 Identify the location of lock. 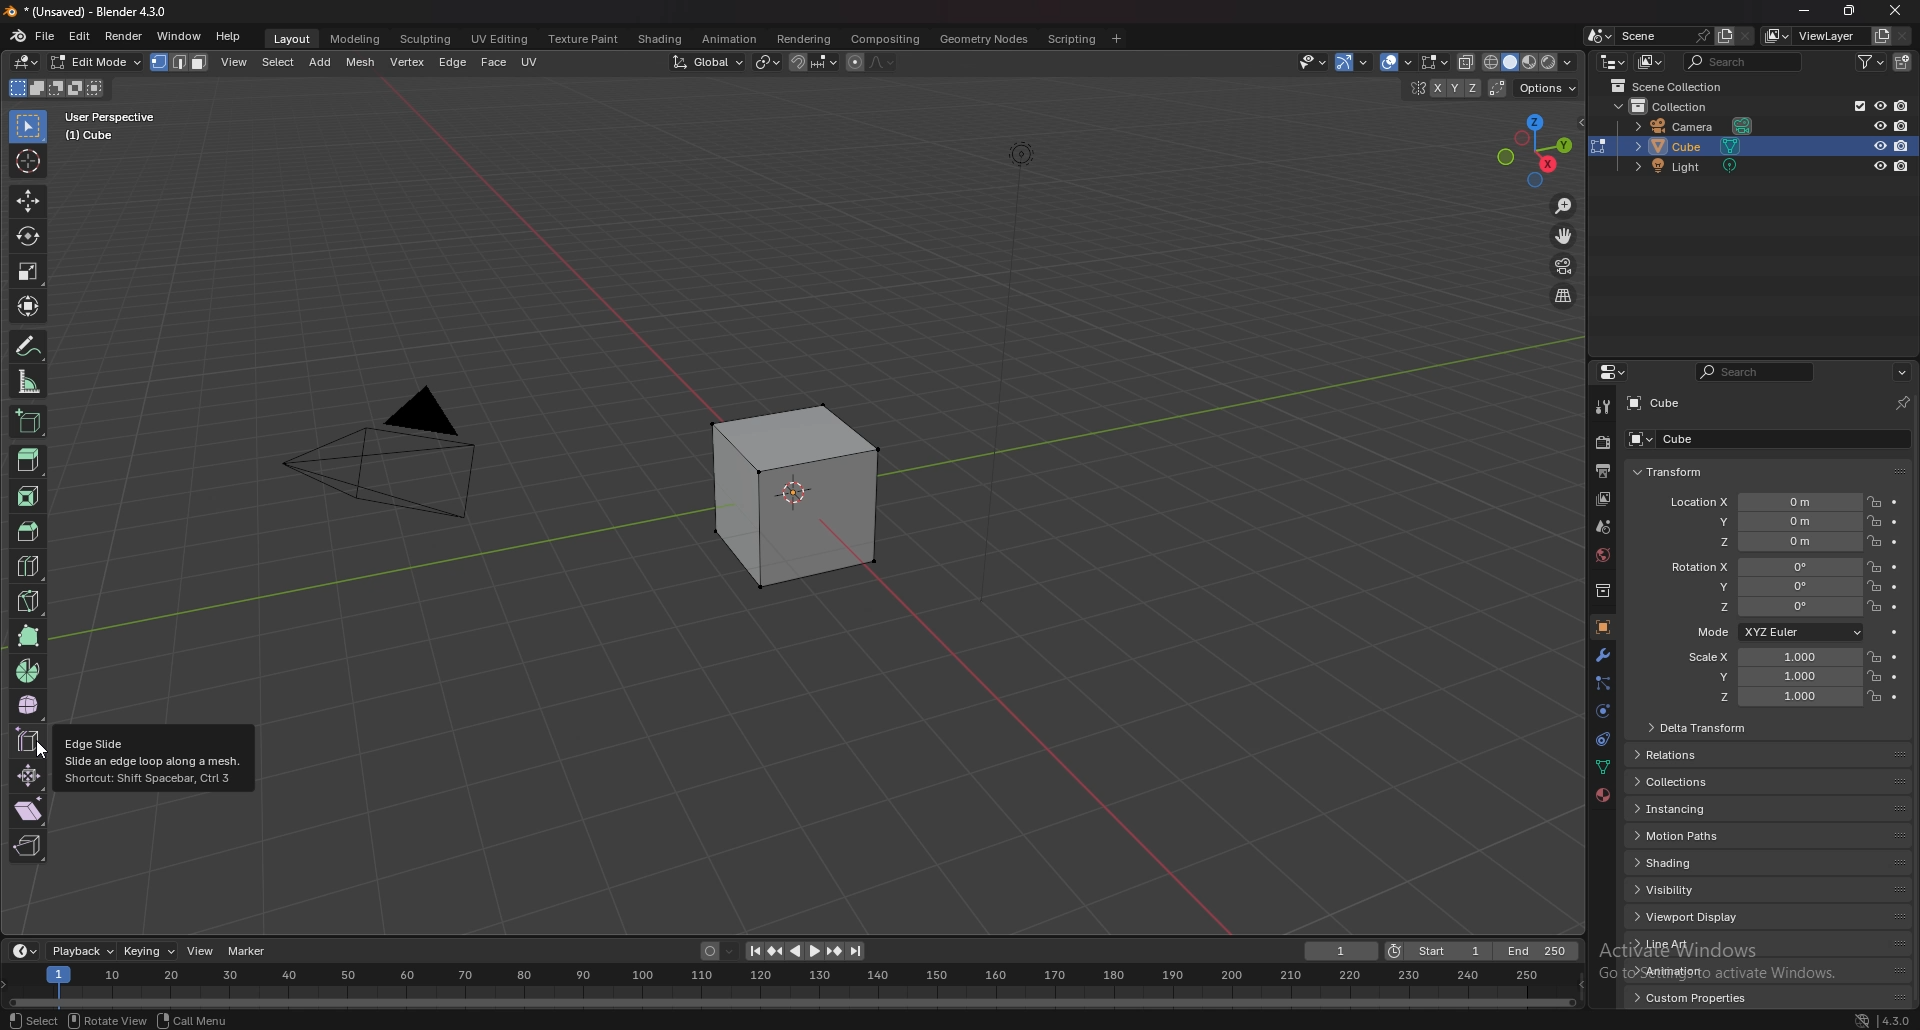
(1875, 522).